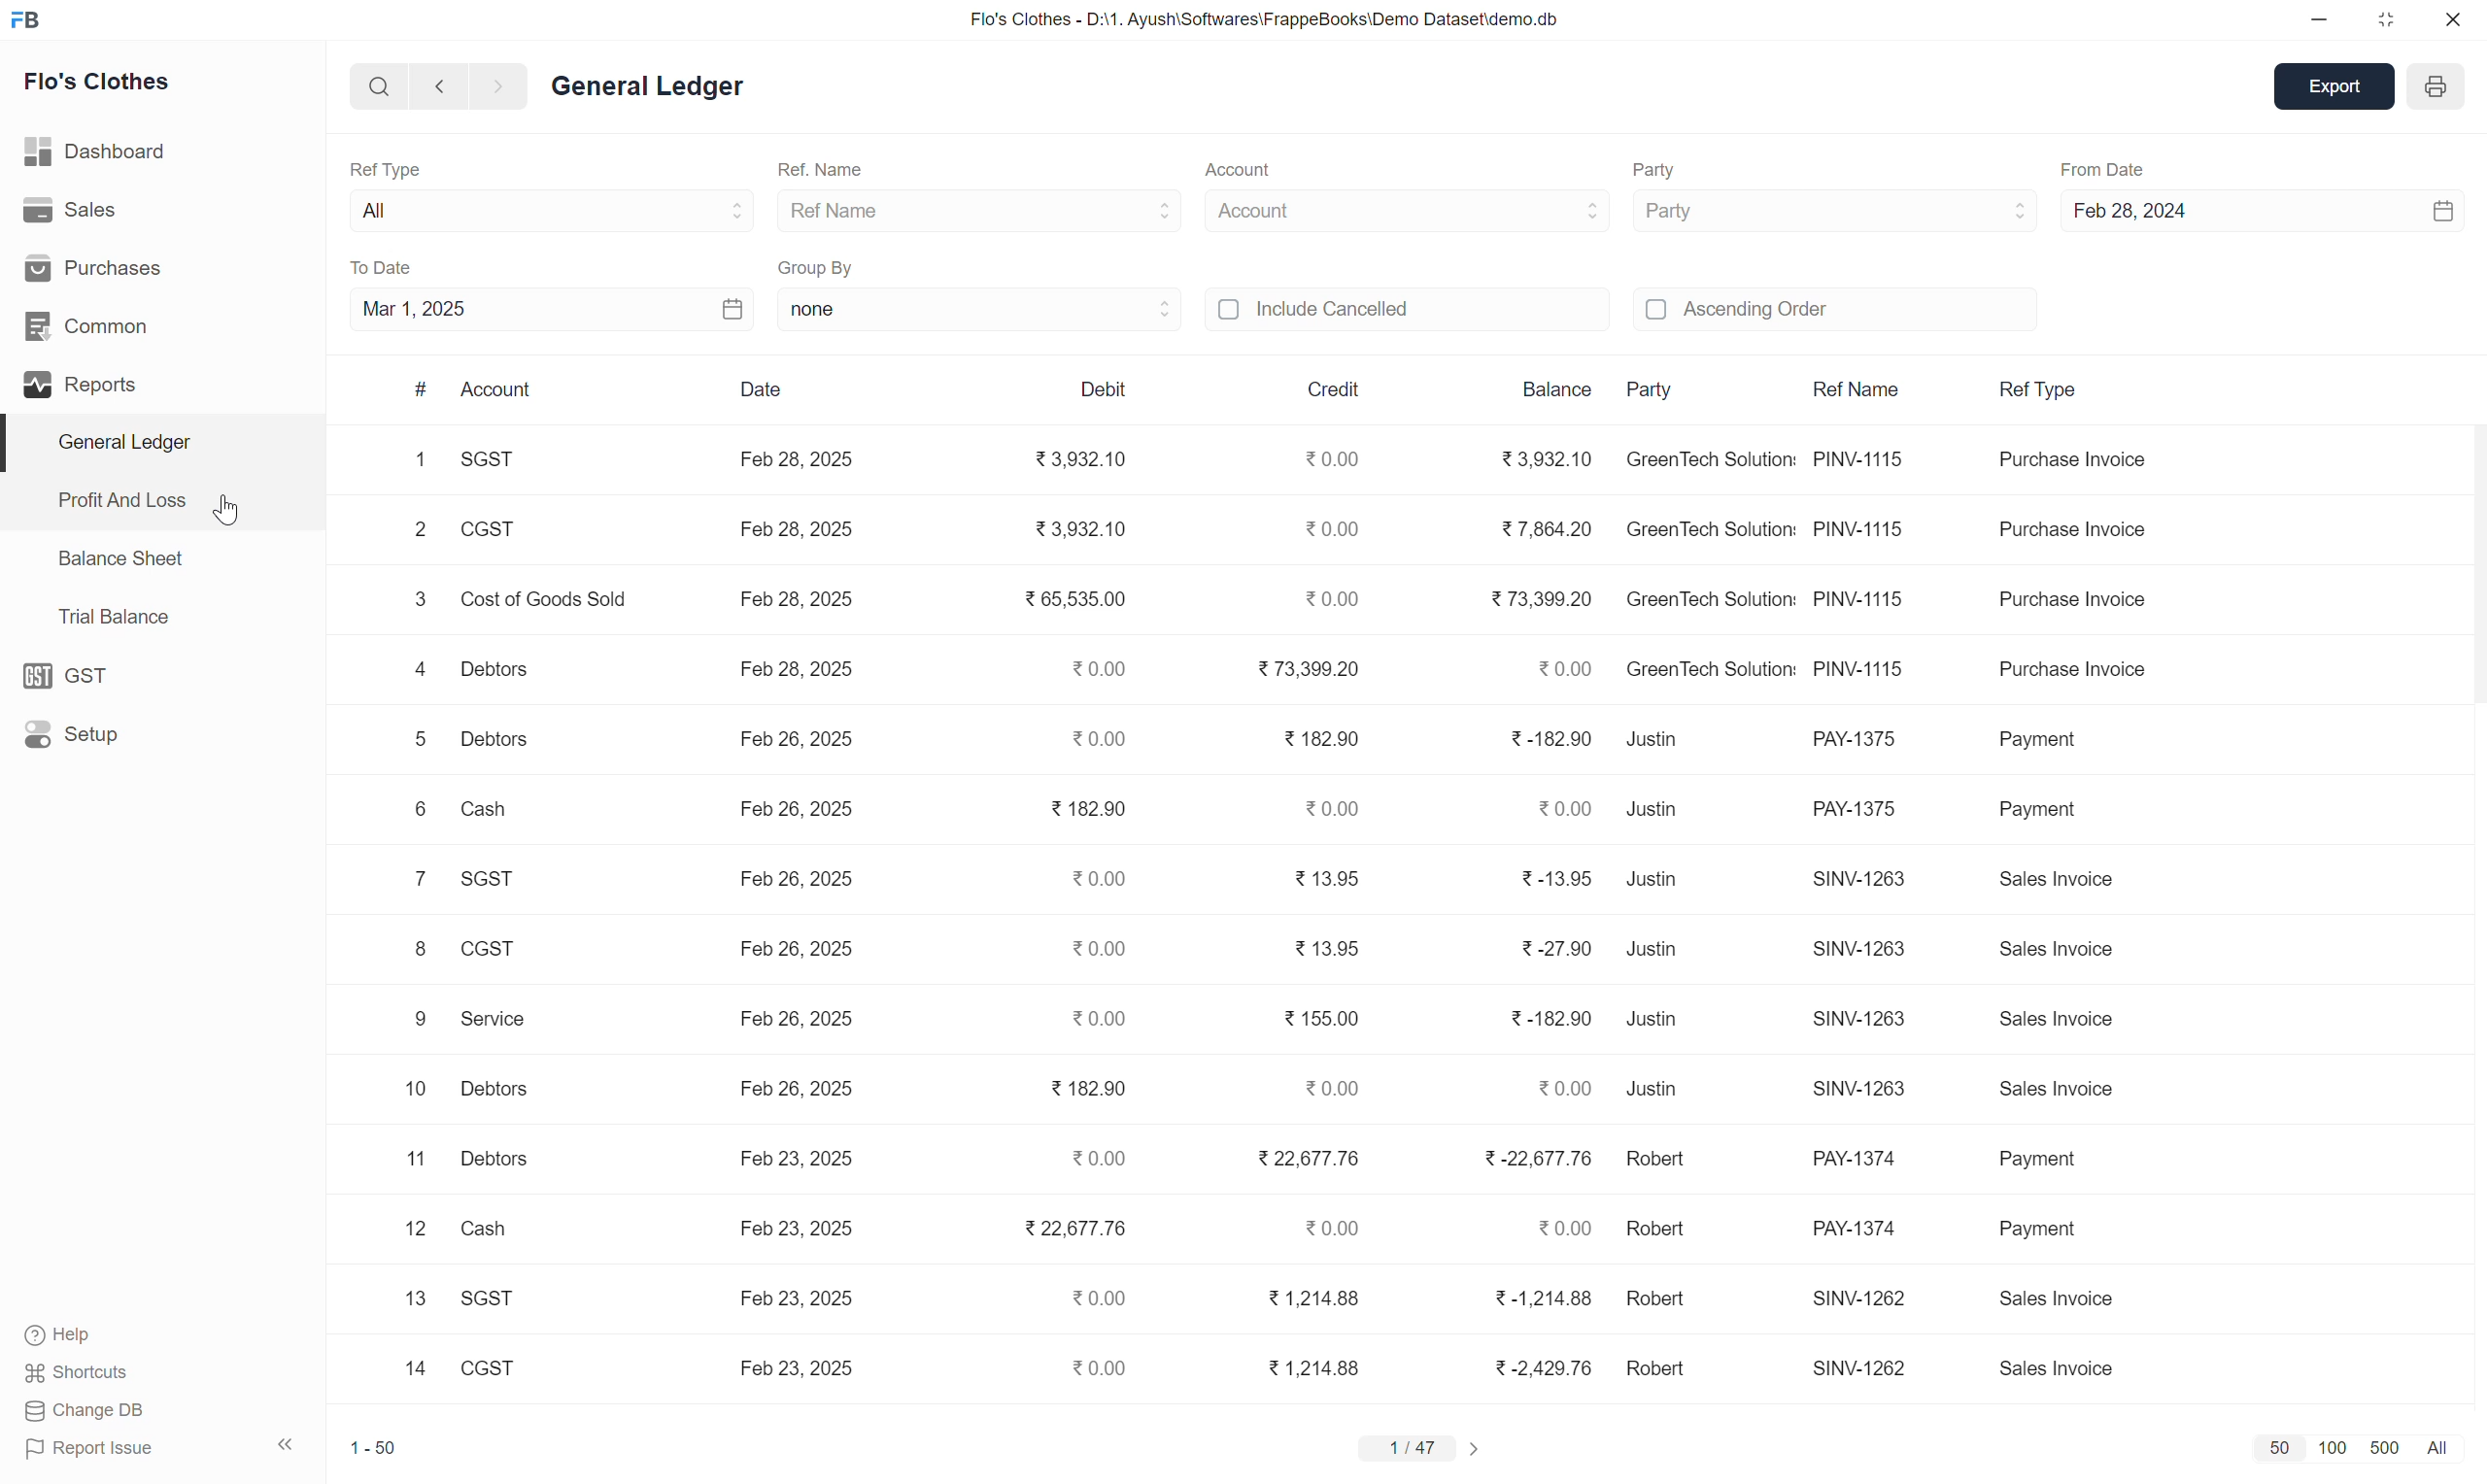 The image size is (2487, 1484). Describe the element at coordinates (406, 265) in the screenshot. I see `To Date` at that location.